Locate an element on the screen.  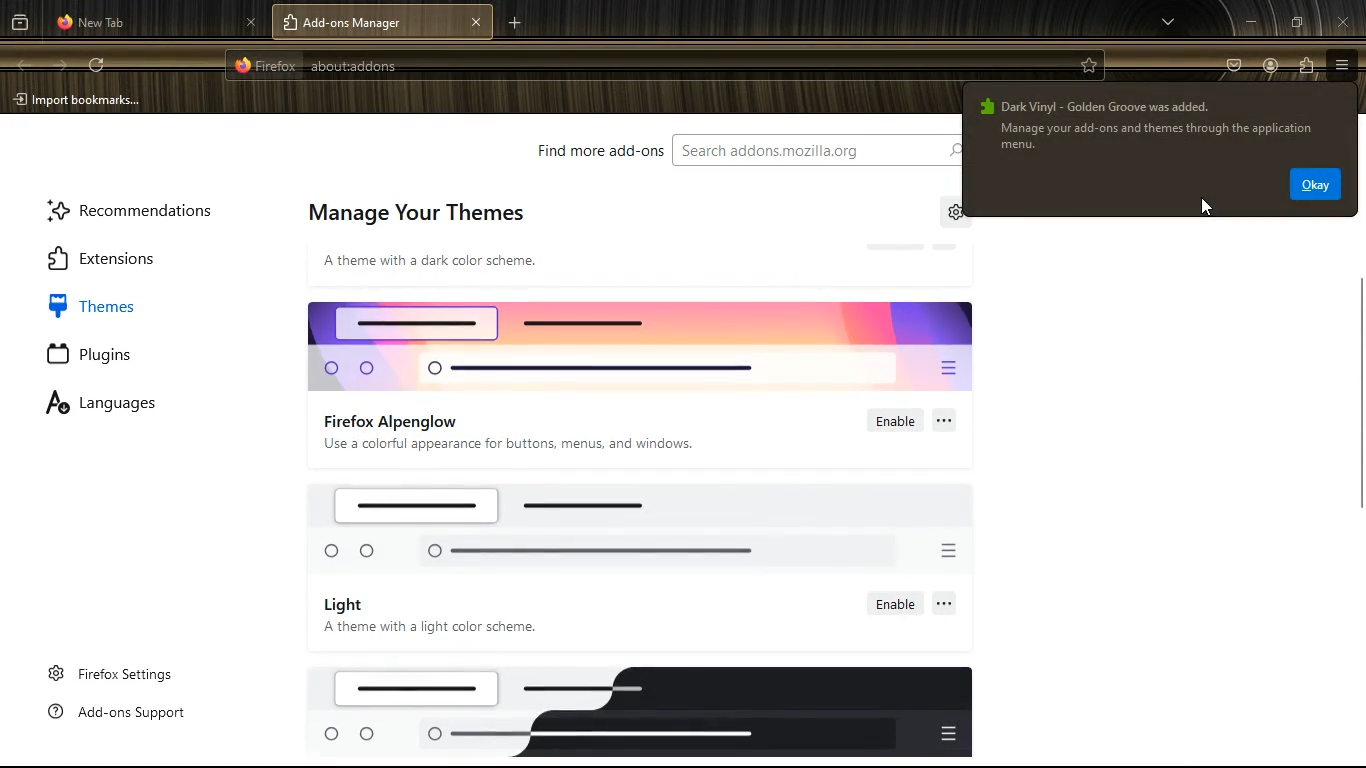
recommendations is located at coordinates (136, 208).